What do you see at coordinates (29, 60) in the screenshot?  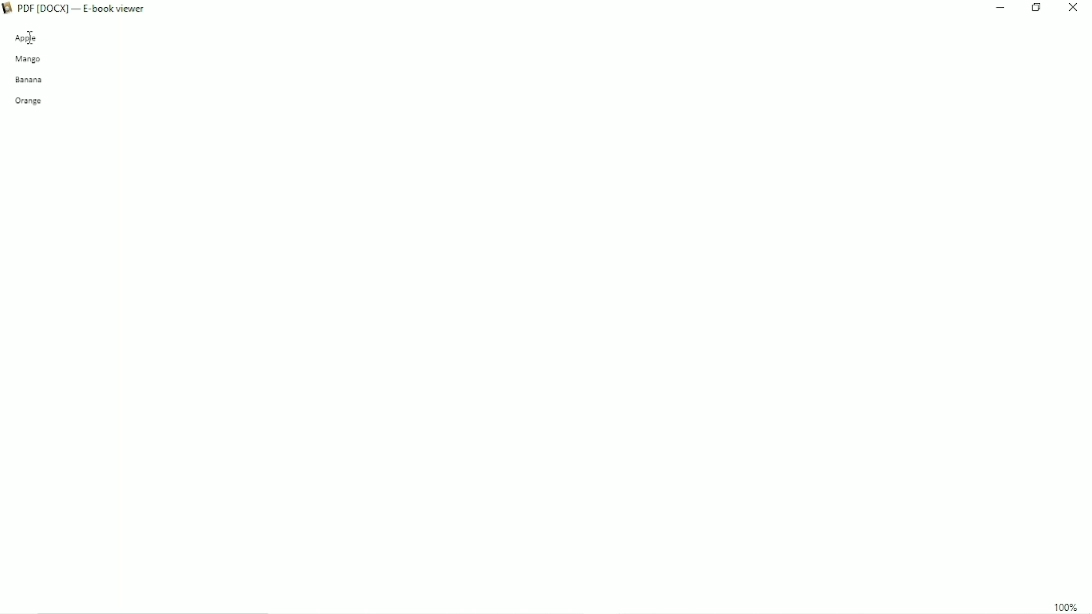 I see `mango` at bounding box center [29, 60].